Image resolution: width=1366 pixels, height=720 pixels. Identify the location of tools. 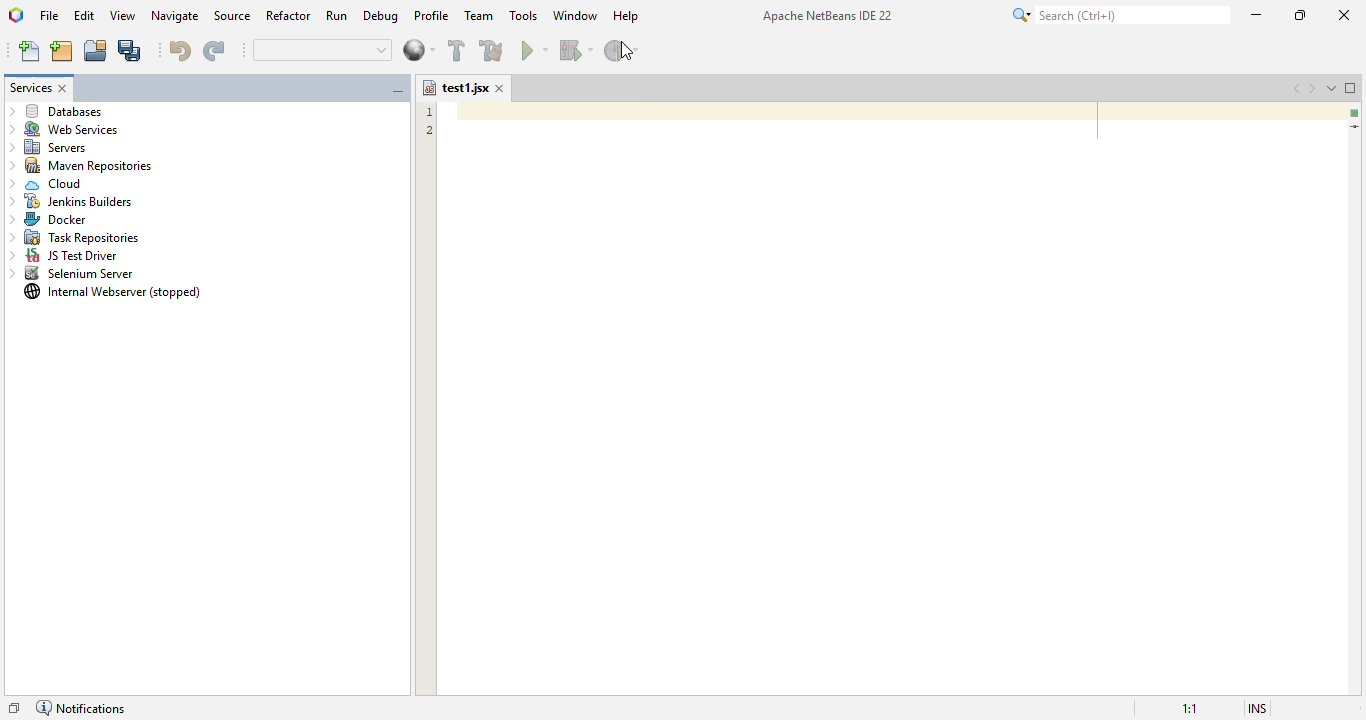
(523, 15).